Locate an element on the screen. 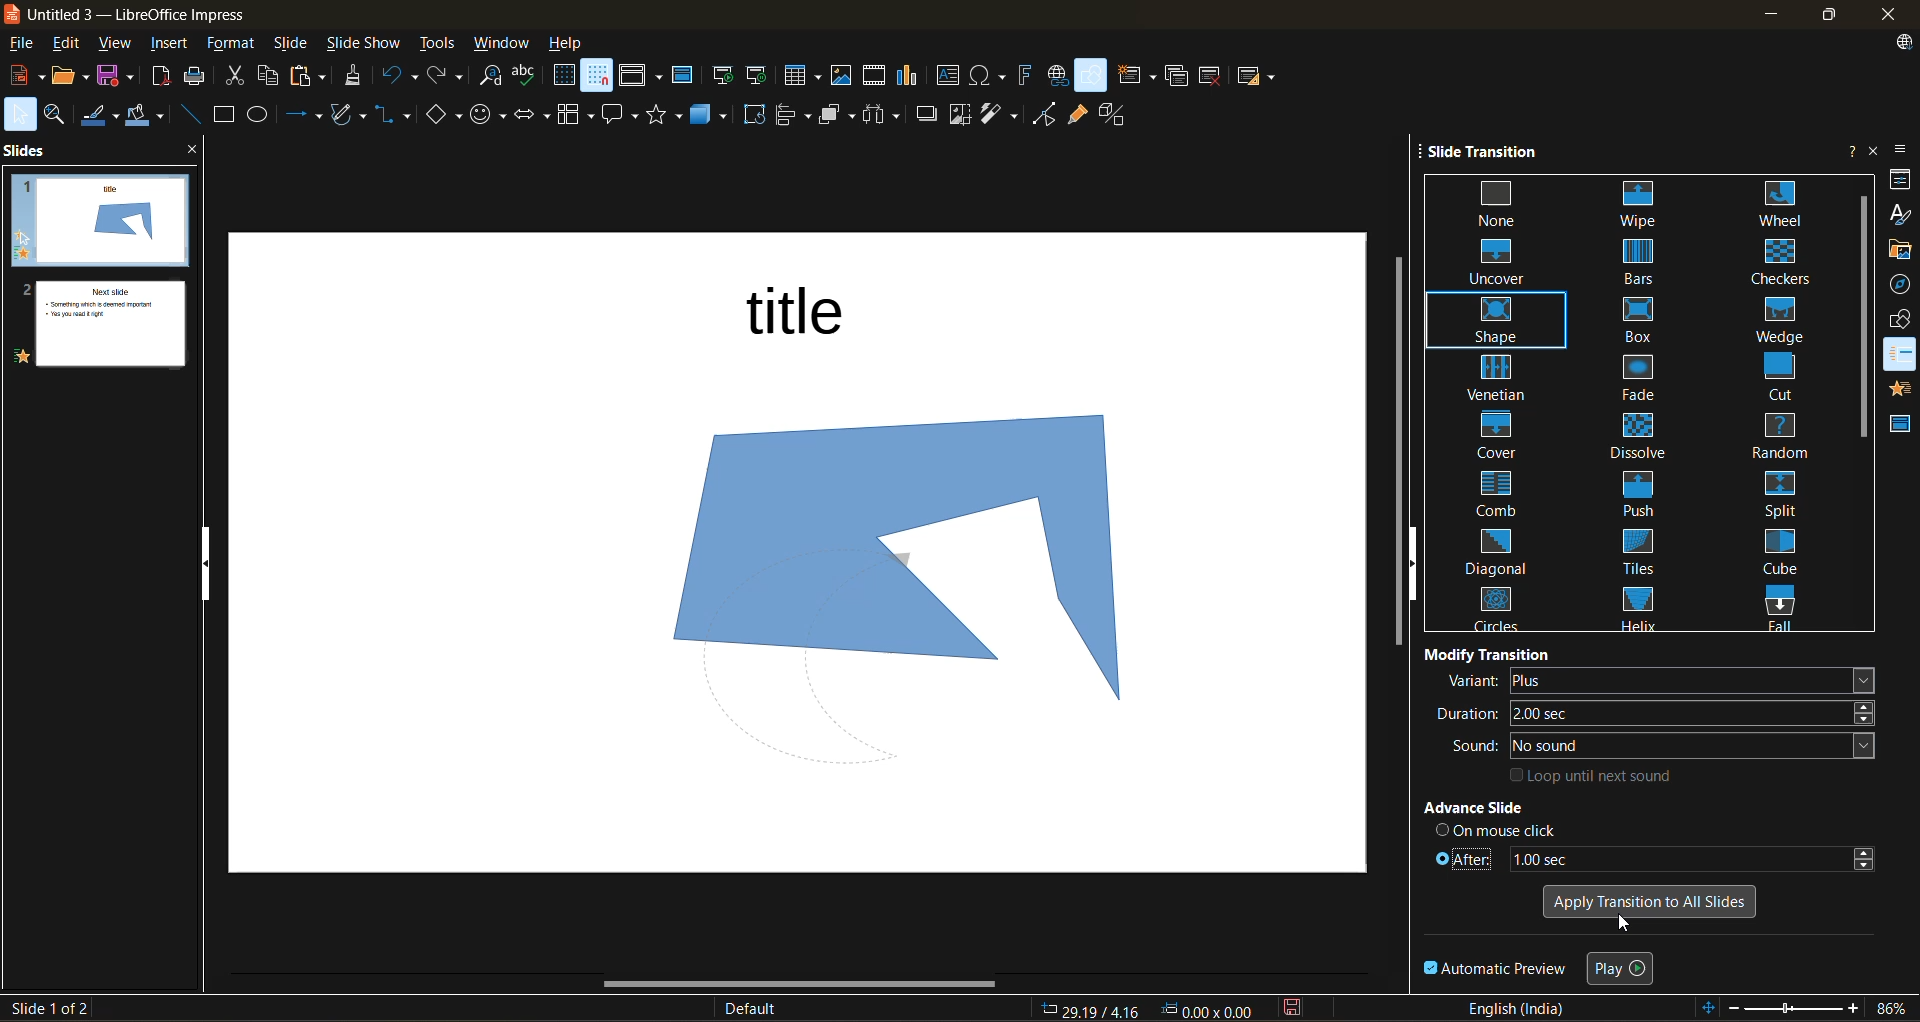 This screenshot has width=1920, height=1022. vertical scroll bar is located at coordinates (1395, 457).